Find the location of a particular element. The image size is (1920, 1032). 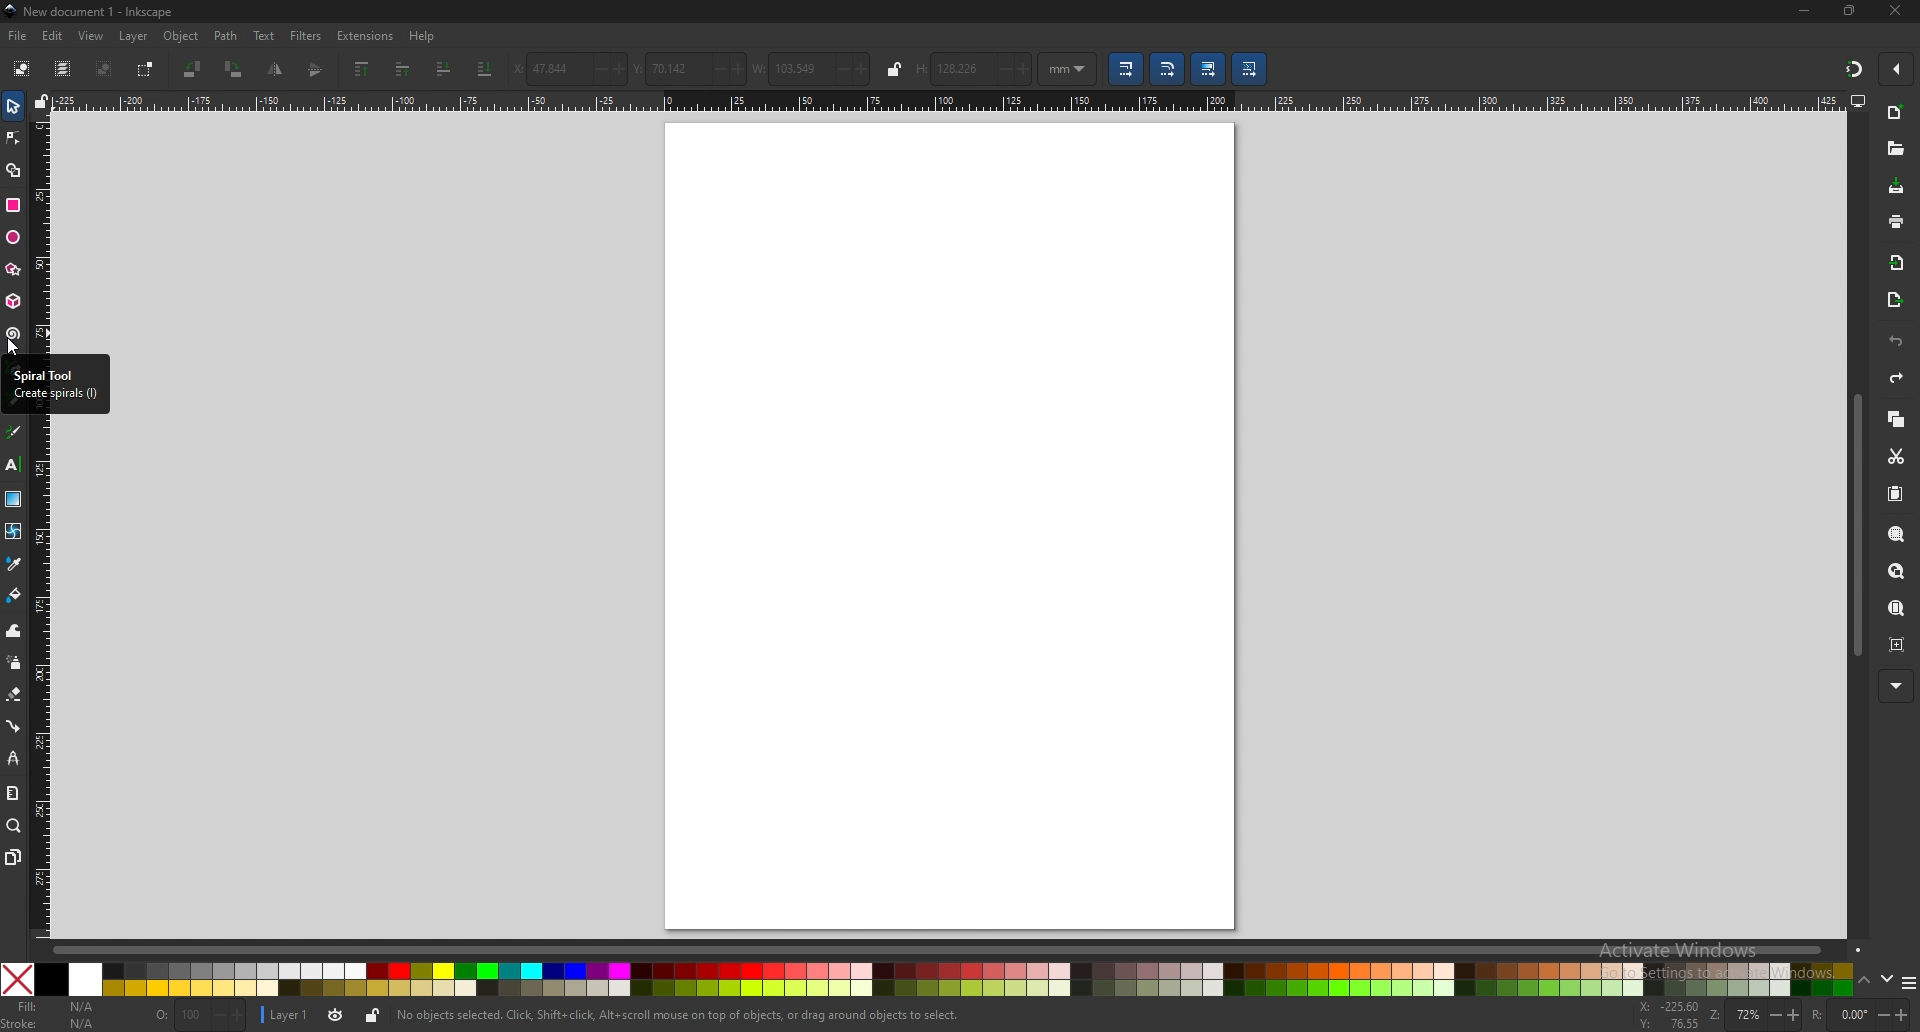

X: 47.844 is located at coordinates (566, 65).